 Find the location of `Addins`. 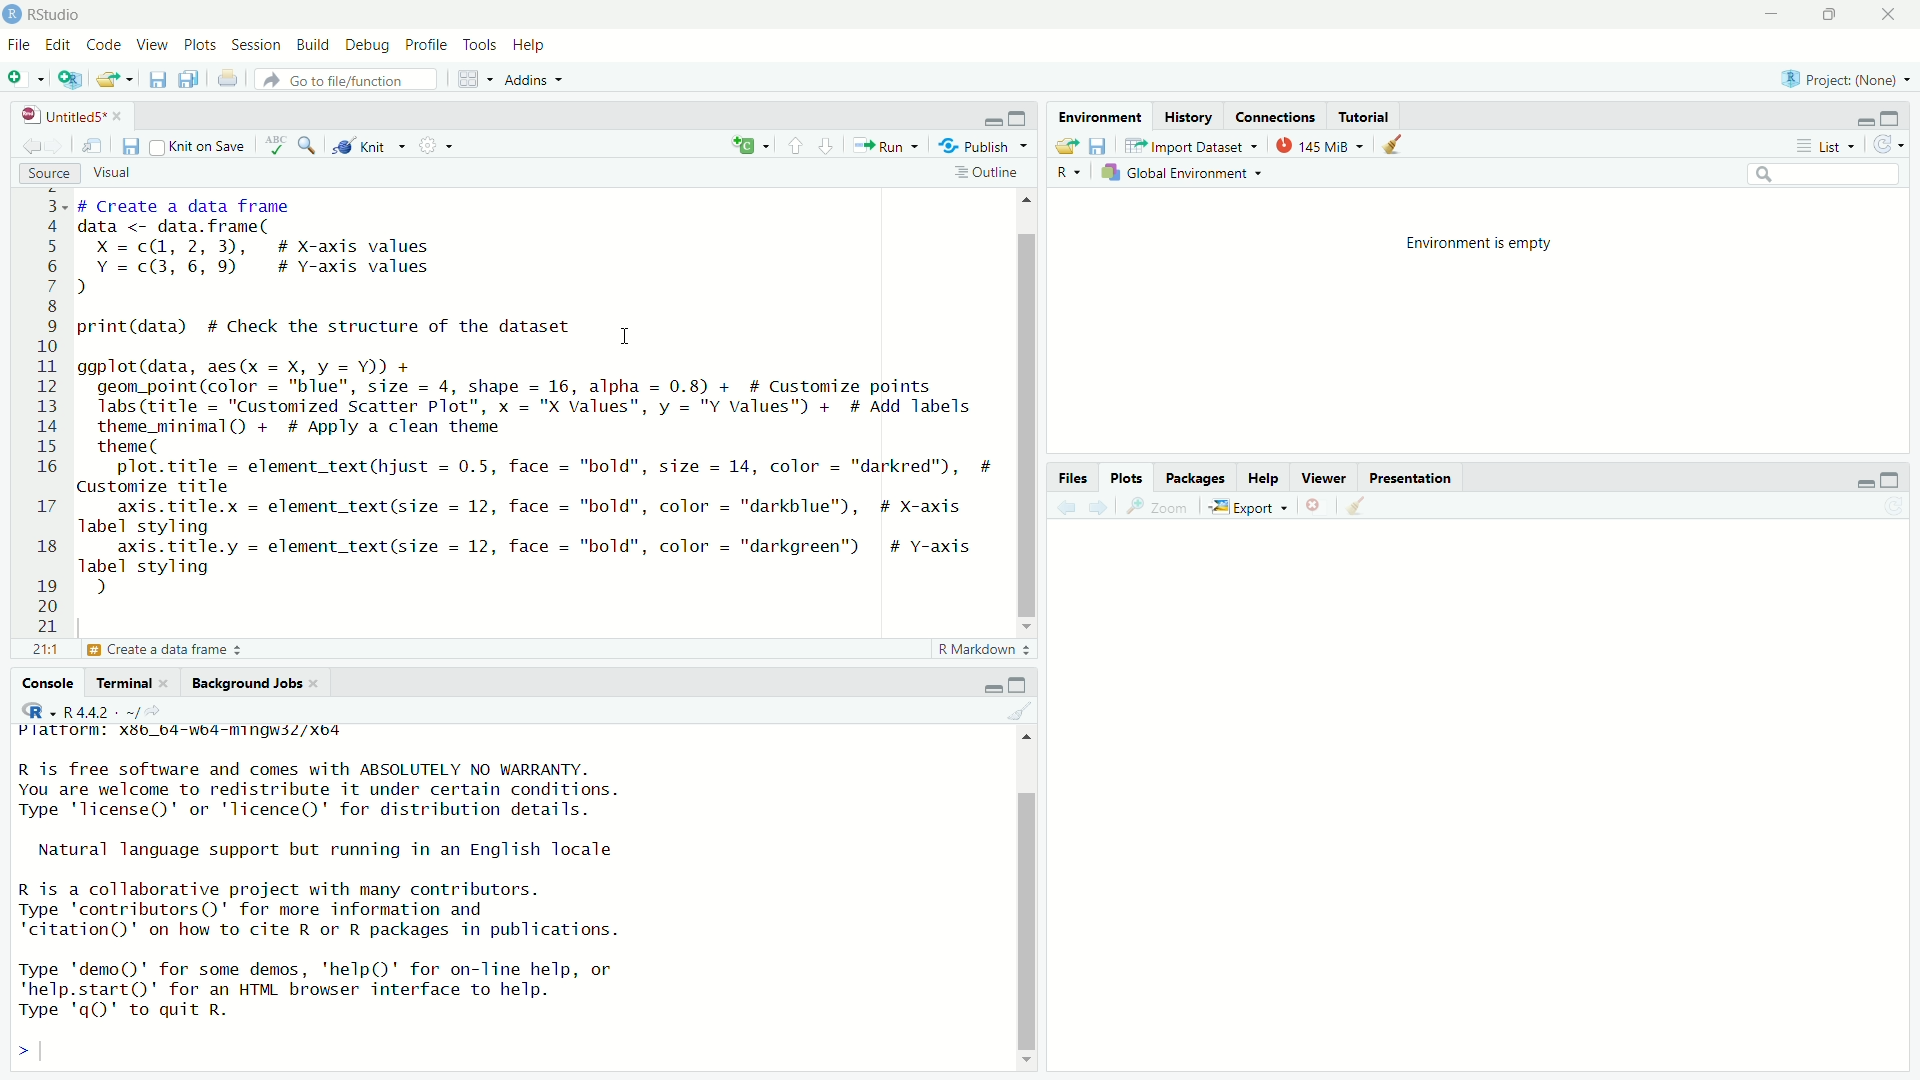

Addins is located at coordinates (535, 79).